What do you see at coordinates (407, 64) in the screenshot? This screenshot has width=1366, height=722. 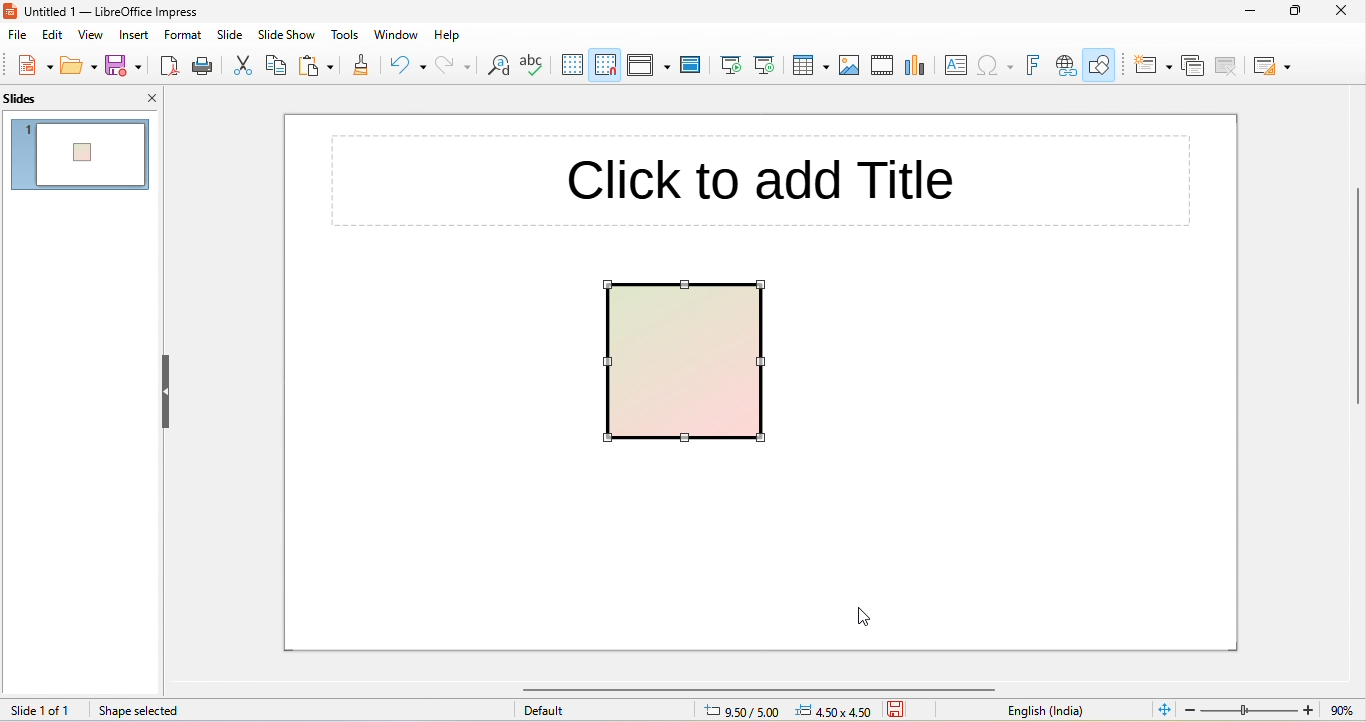 I see `undo` at bounding box center [407, 64].